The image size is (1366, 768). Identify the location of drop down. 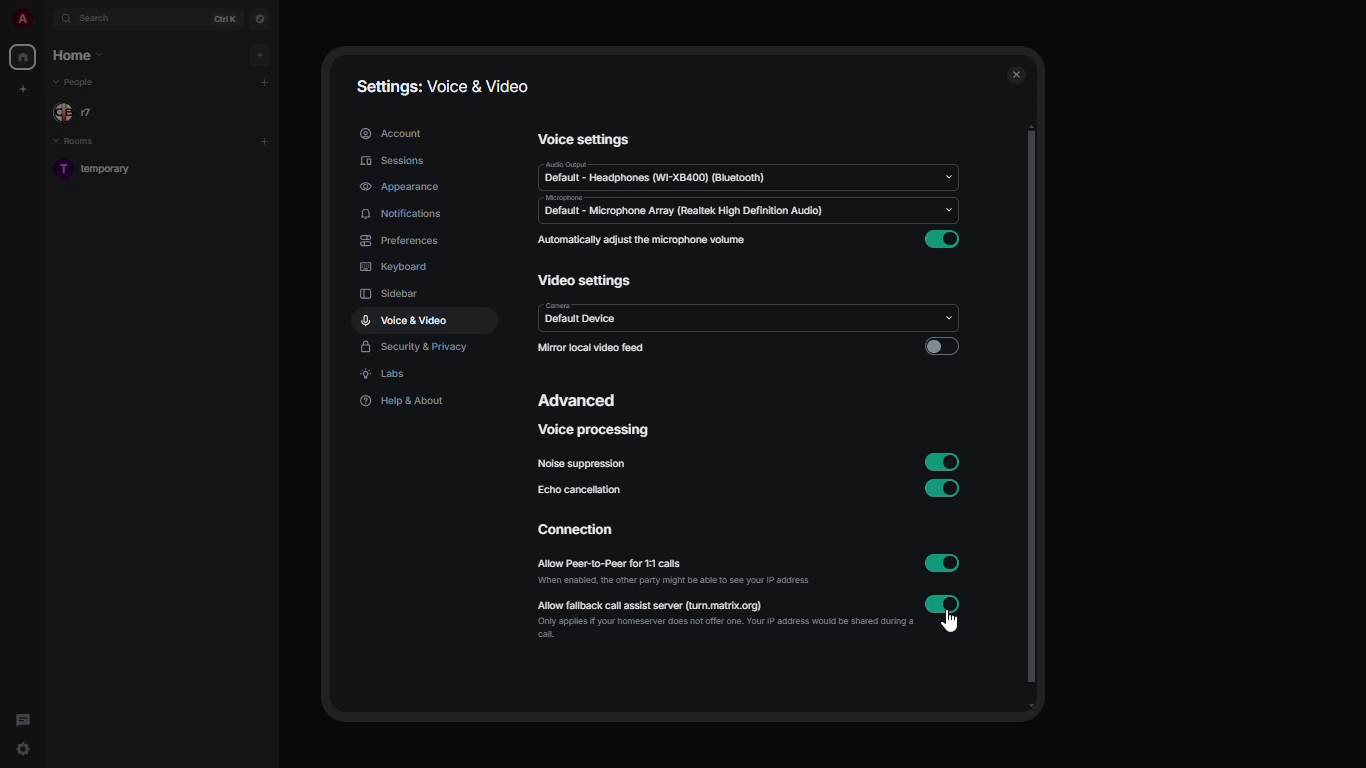
(948, 178).